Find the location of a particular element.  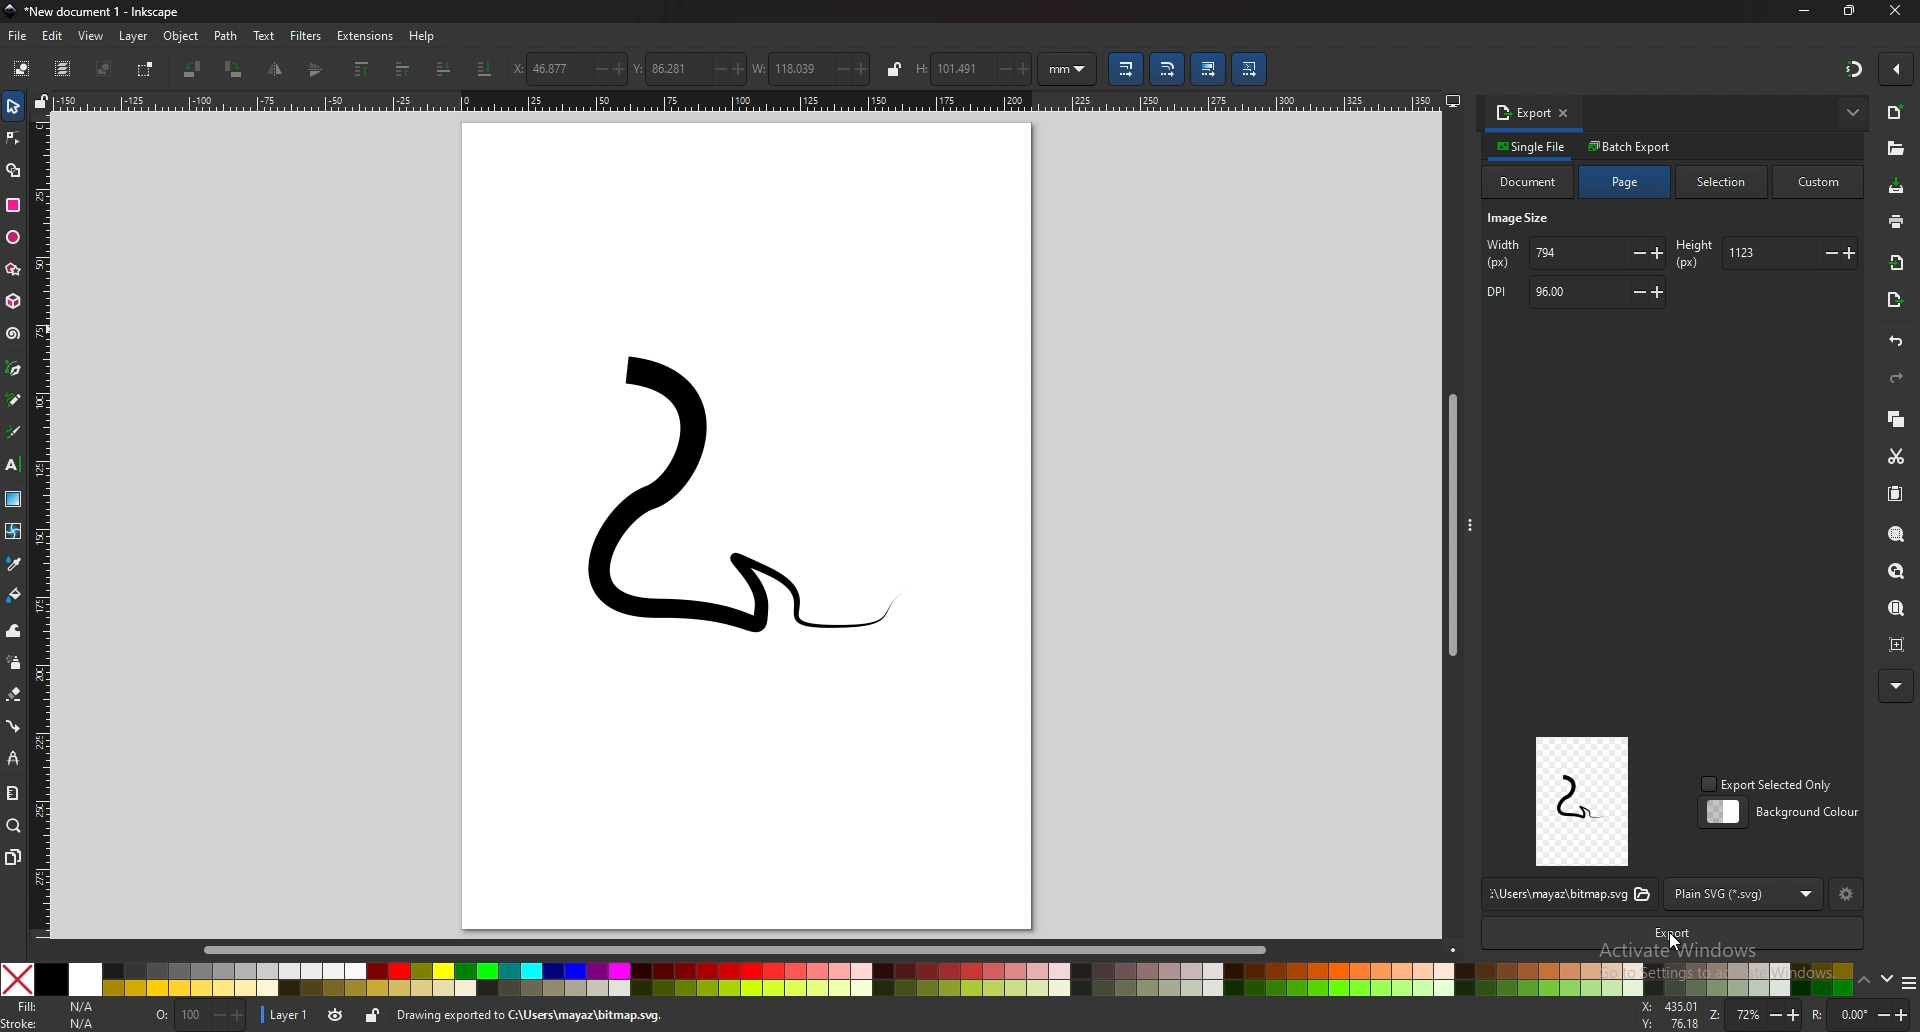

flip vetically is located at coordinates (277, 69).